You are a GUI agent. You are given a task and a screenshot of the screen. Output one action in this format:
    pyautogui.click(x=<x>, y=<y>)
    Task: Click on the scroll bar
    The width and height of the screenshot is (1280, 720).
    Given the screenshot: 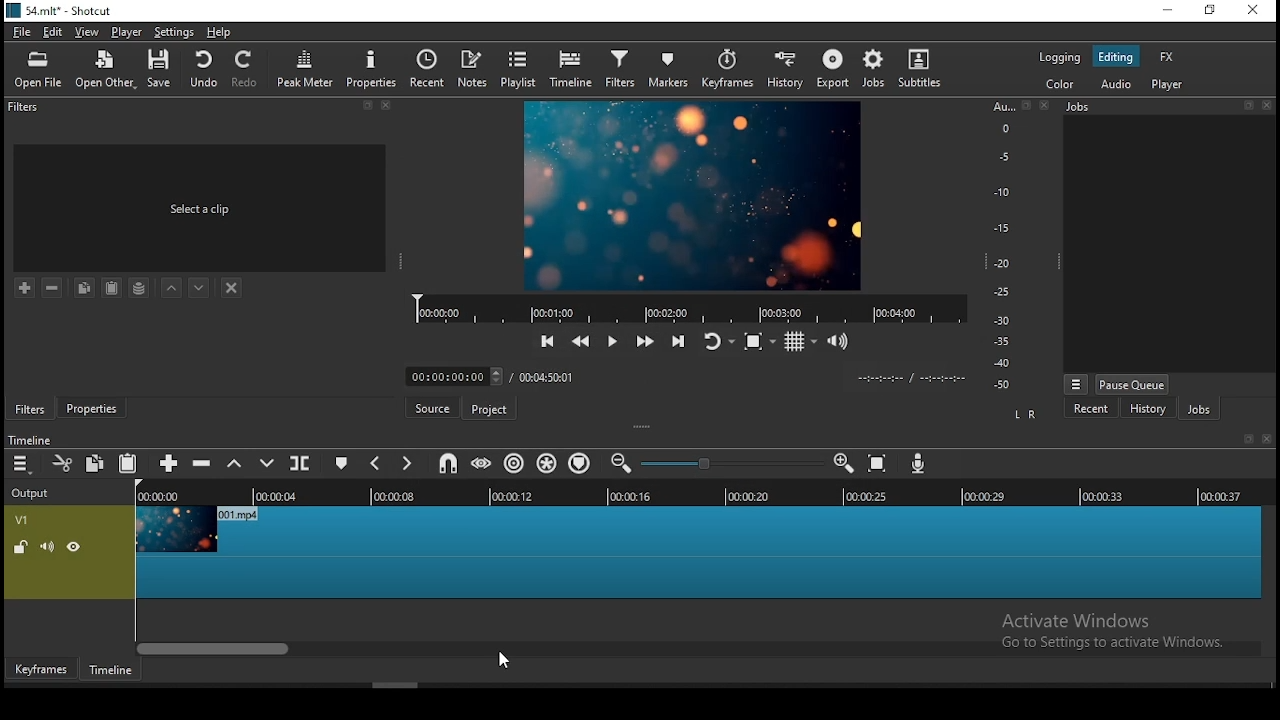 What is the action you would take?
    pyautogui.click(x=694, y=648)
    